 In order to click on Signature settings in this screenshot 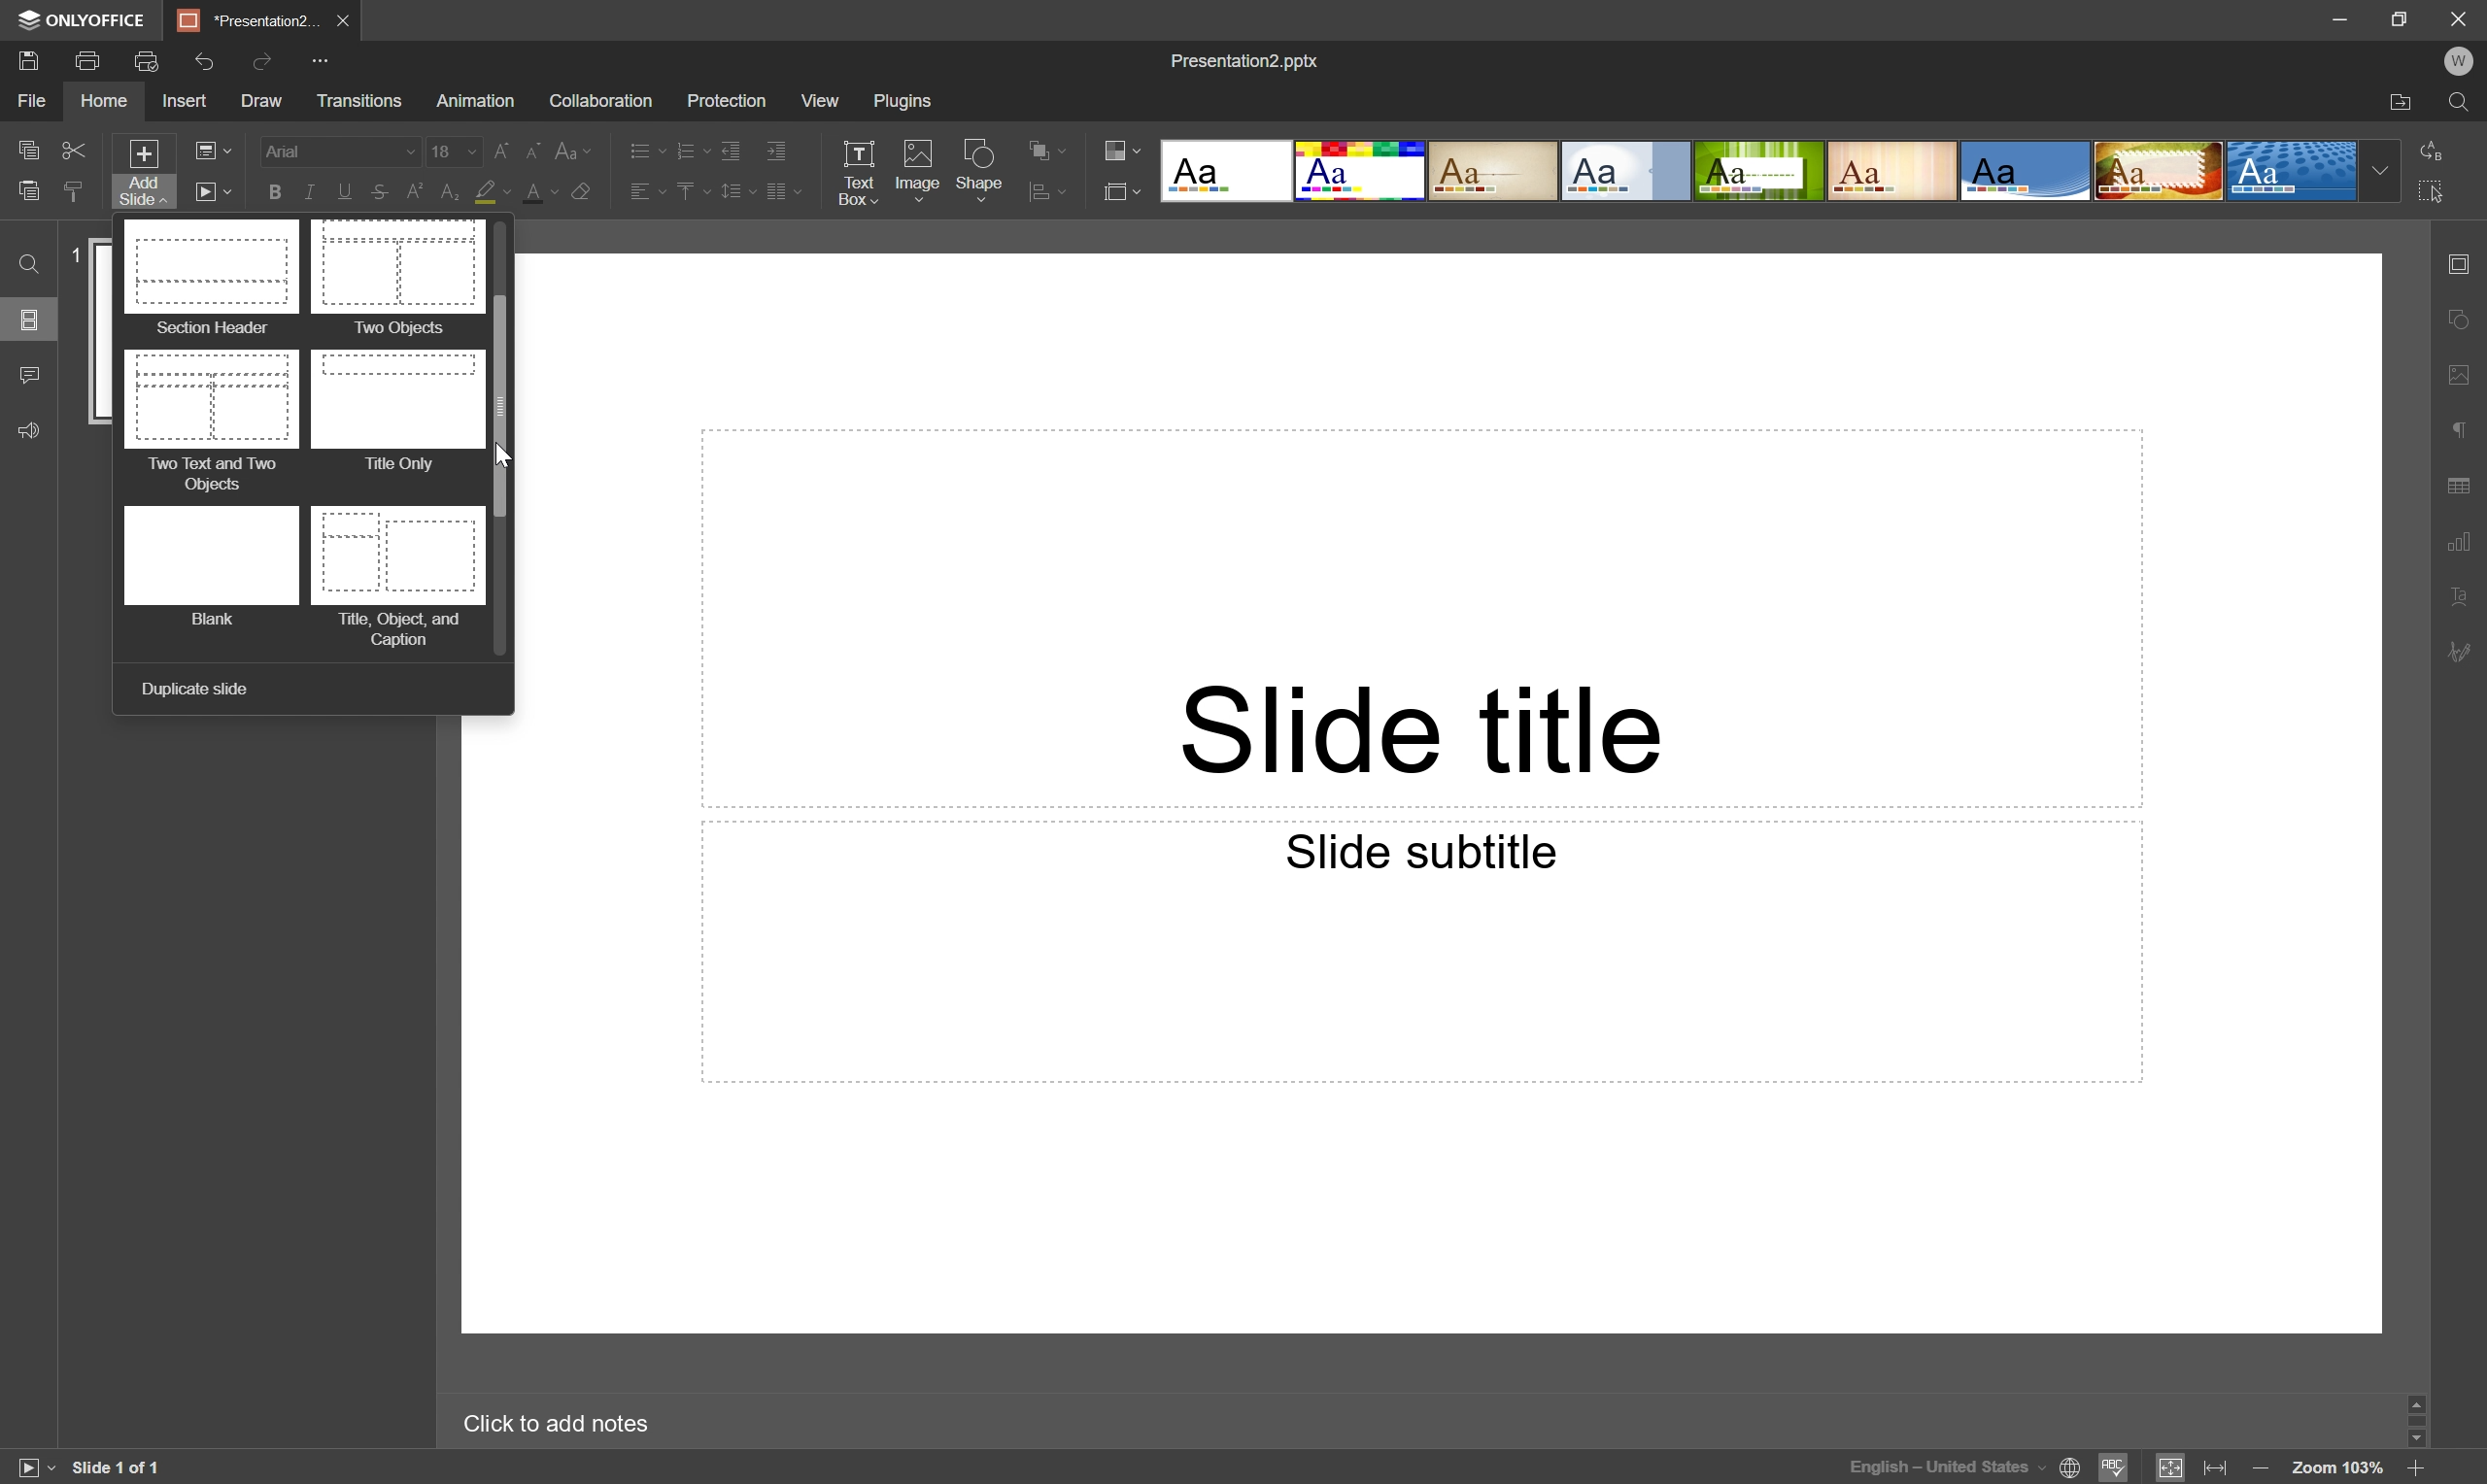, I will do `click(2467, 651)`.